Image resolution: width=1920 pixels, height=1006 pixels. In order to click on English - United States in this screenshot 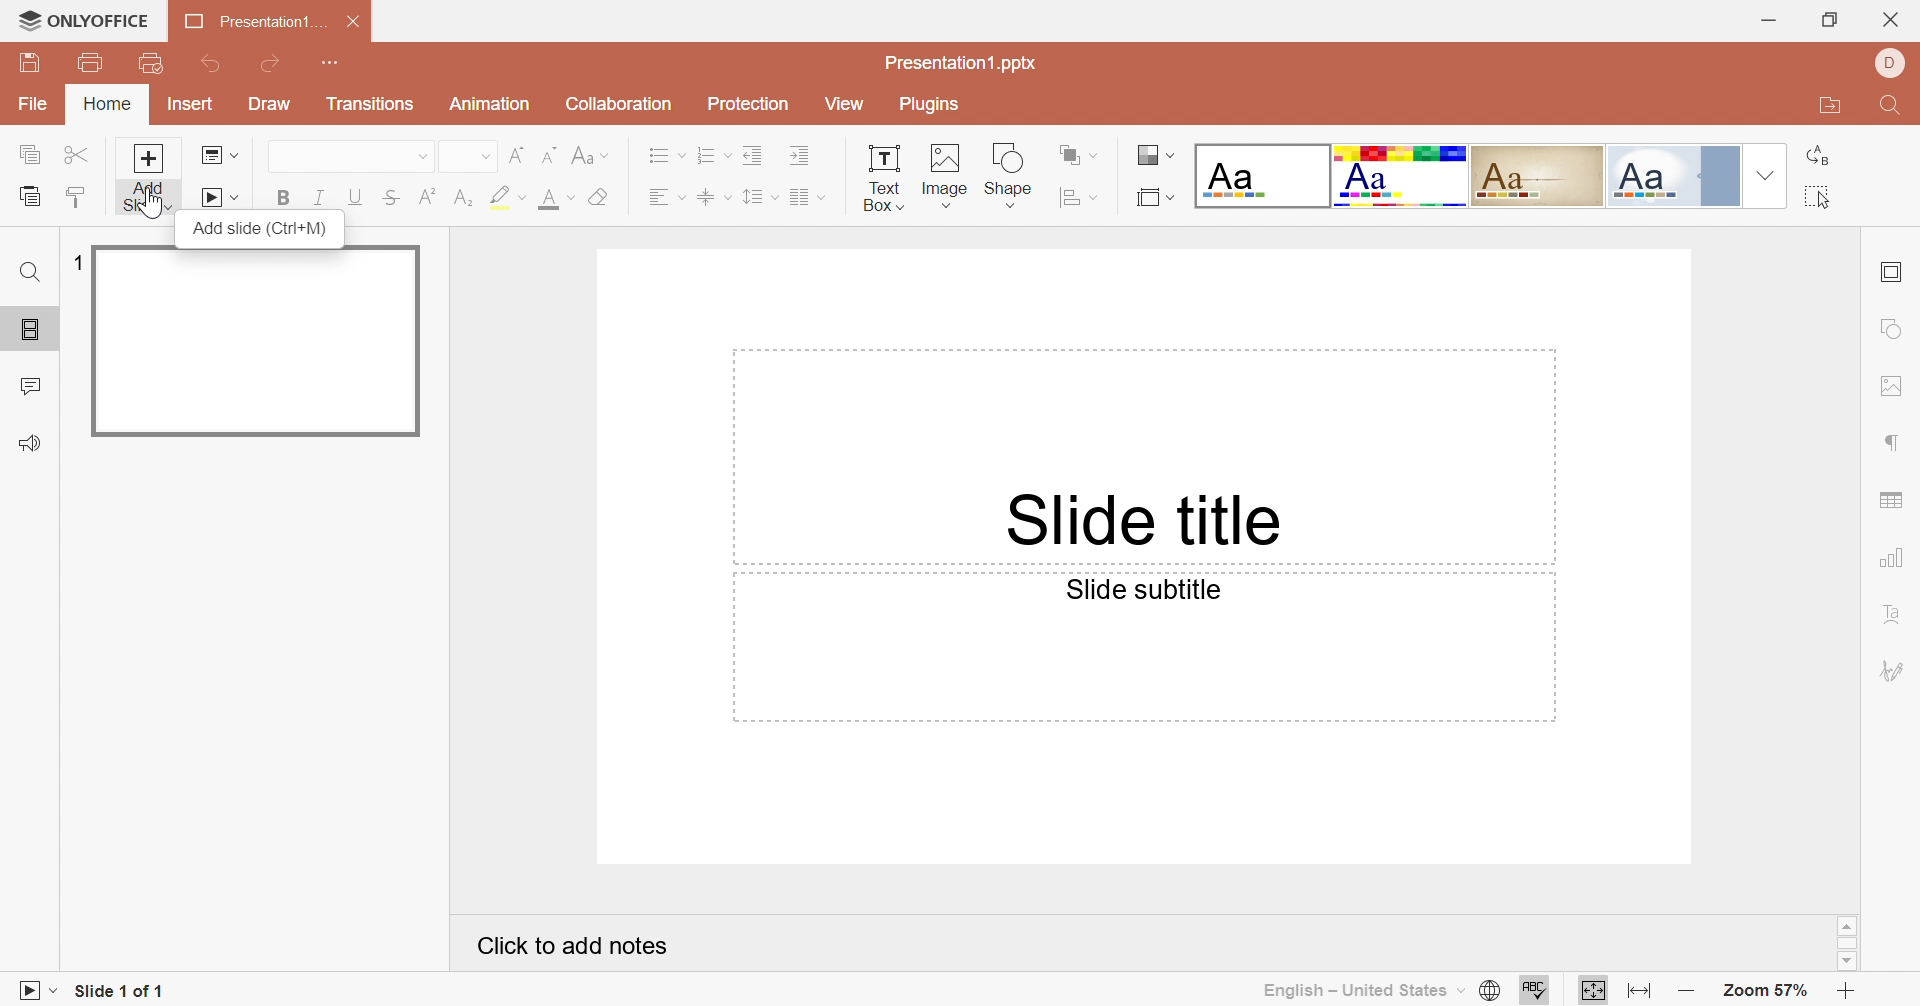, I will do `click(1365, 991)`.